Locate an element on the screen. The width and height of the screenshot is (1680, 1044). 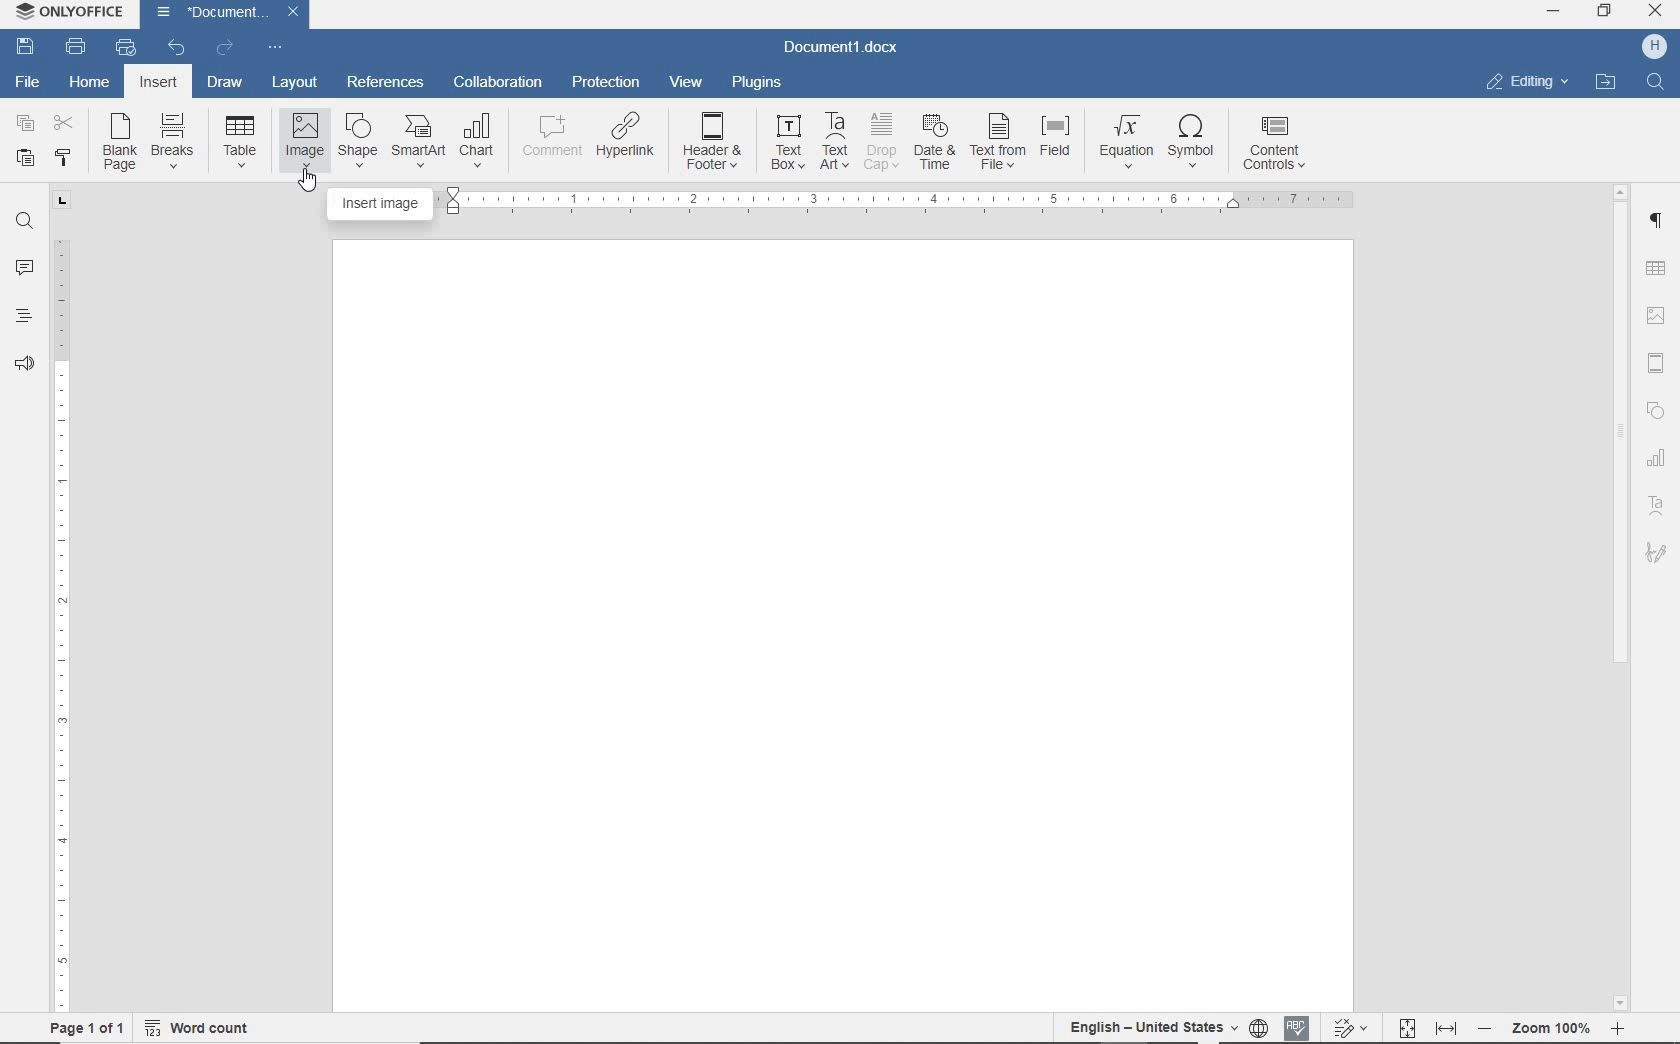
H (user account) is located at coordinates (1655, 46).